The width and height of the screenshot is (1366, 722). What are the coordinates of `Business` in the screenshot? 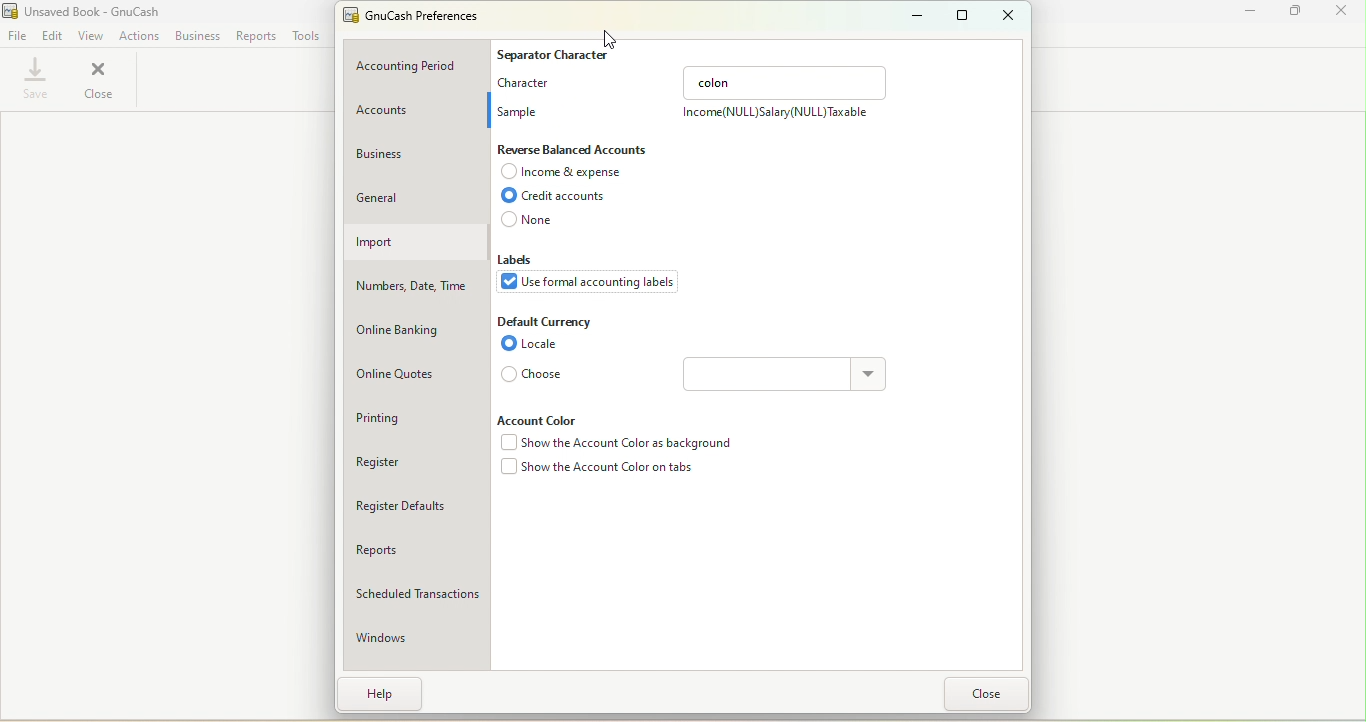 It's located at (197, 35).